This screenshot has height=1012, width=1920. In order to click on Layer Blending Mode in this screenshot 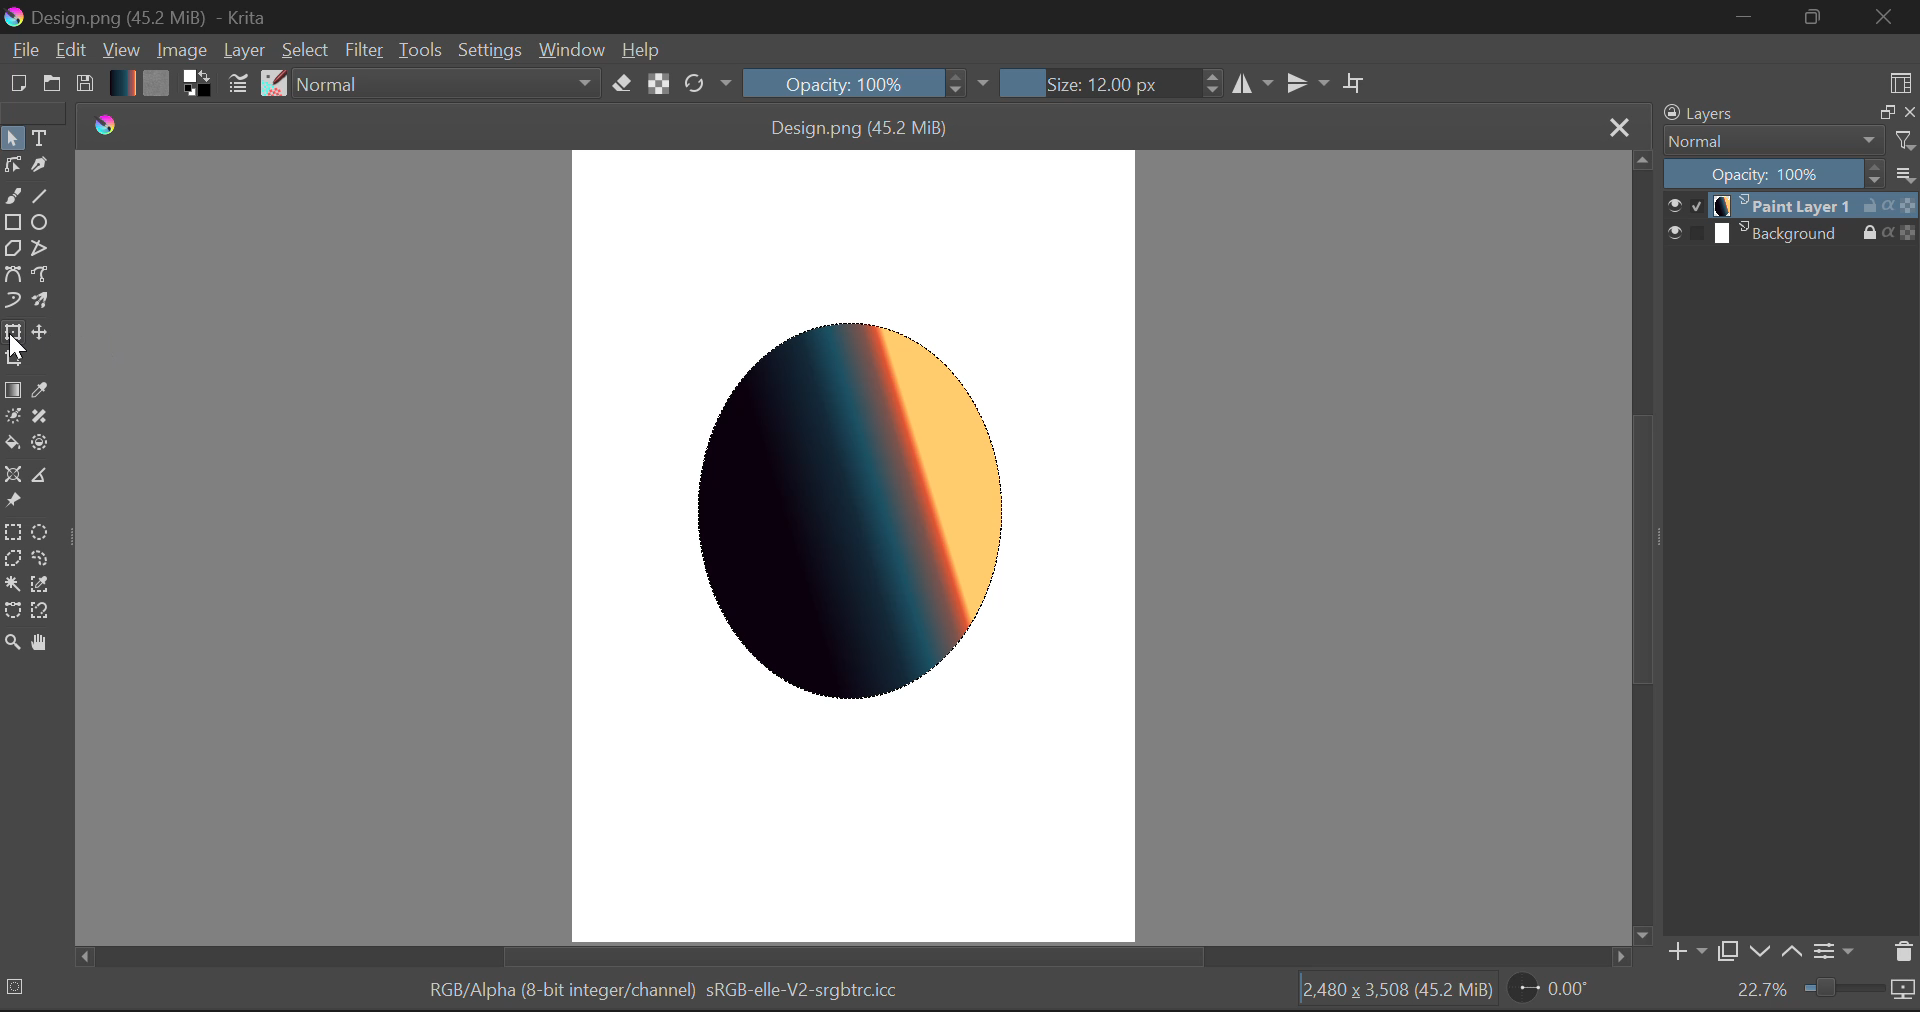, I will do `click(1789, 142)`.